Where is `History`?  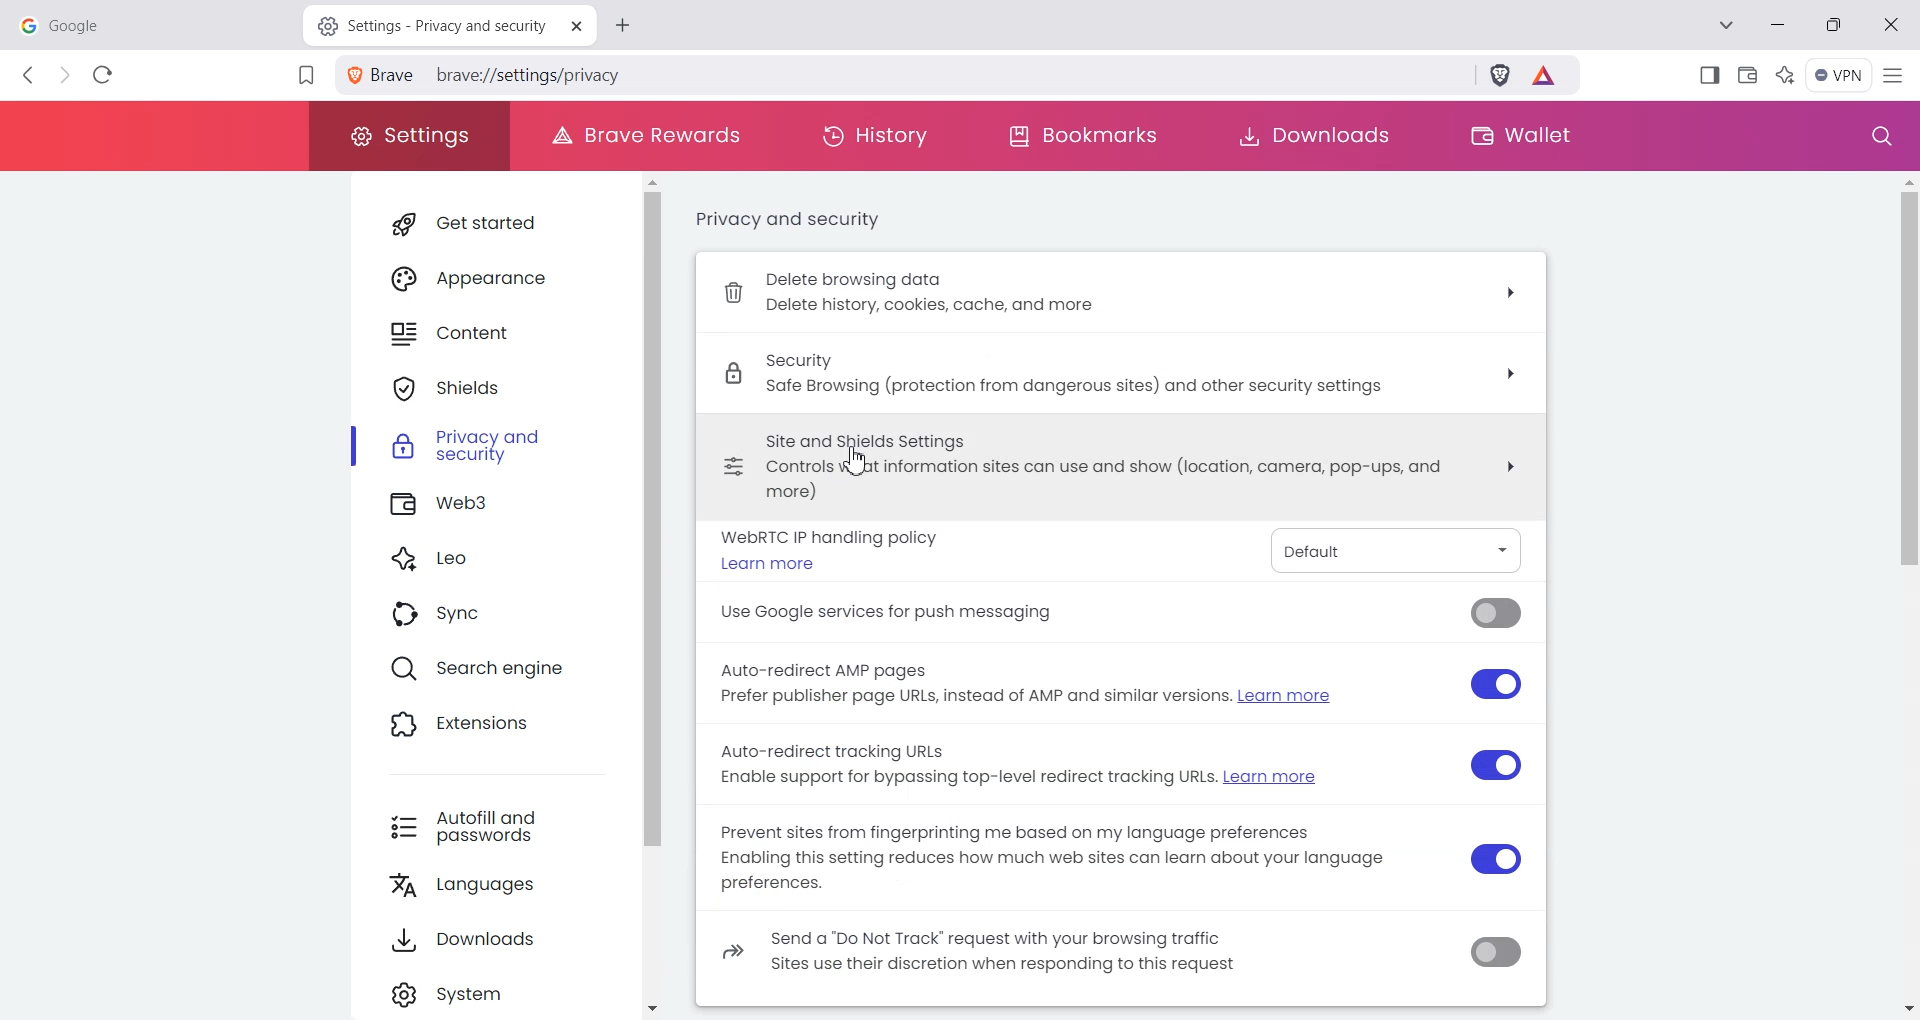
History is located at coordinates (875, 136).